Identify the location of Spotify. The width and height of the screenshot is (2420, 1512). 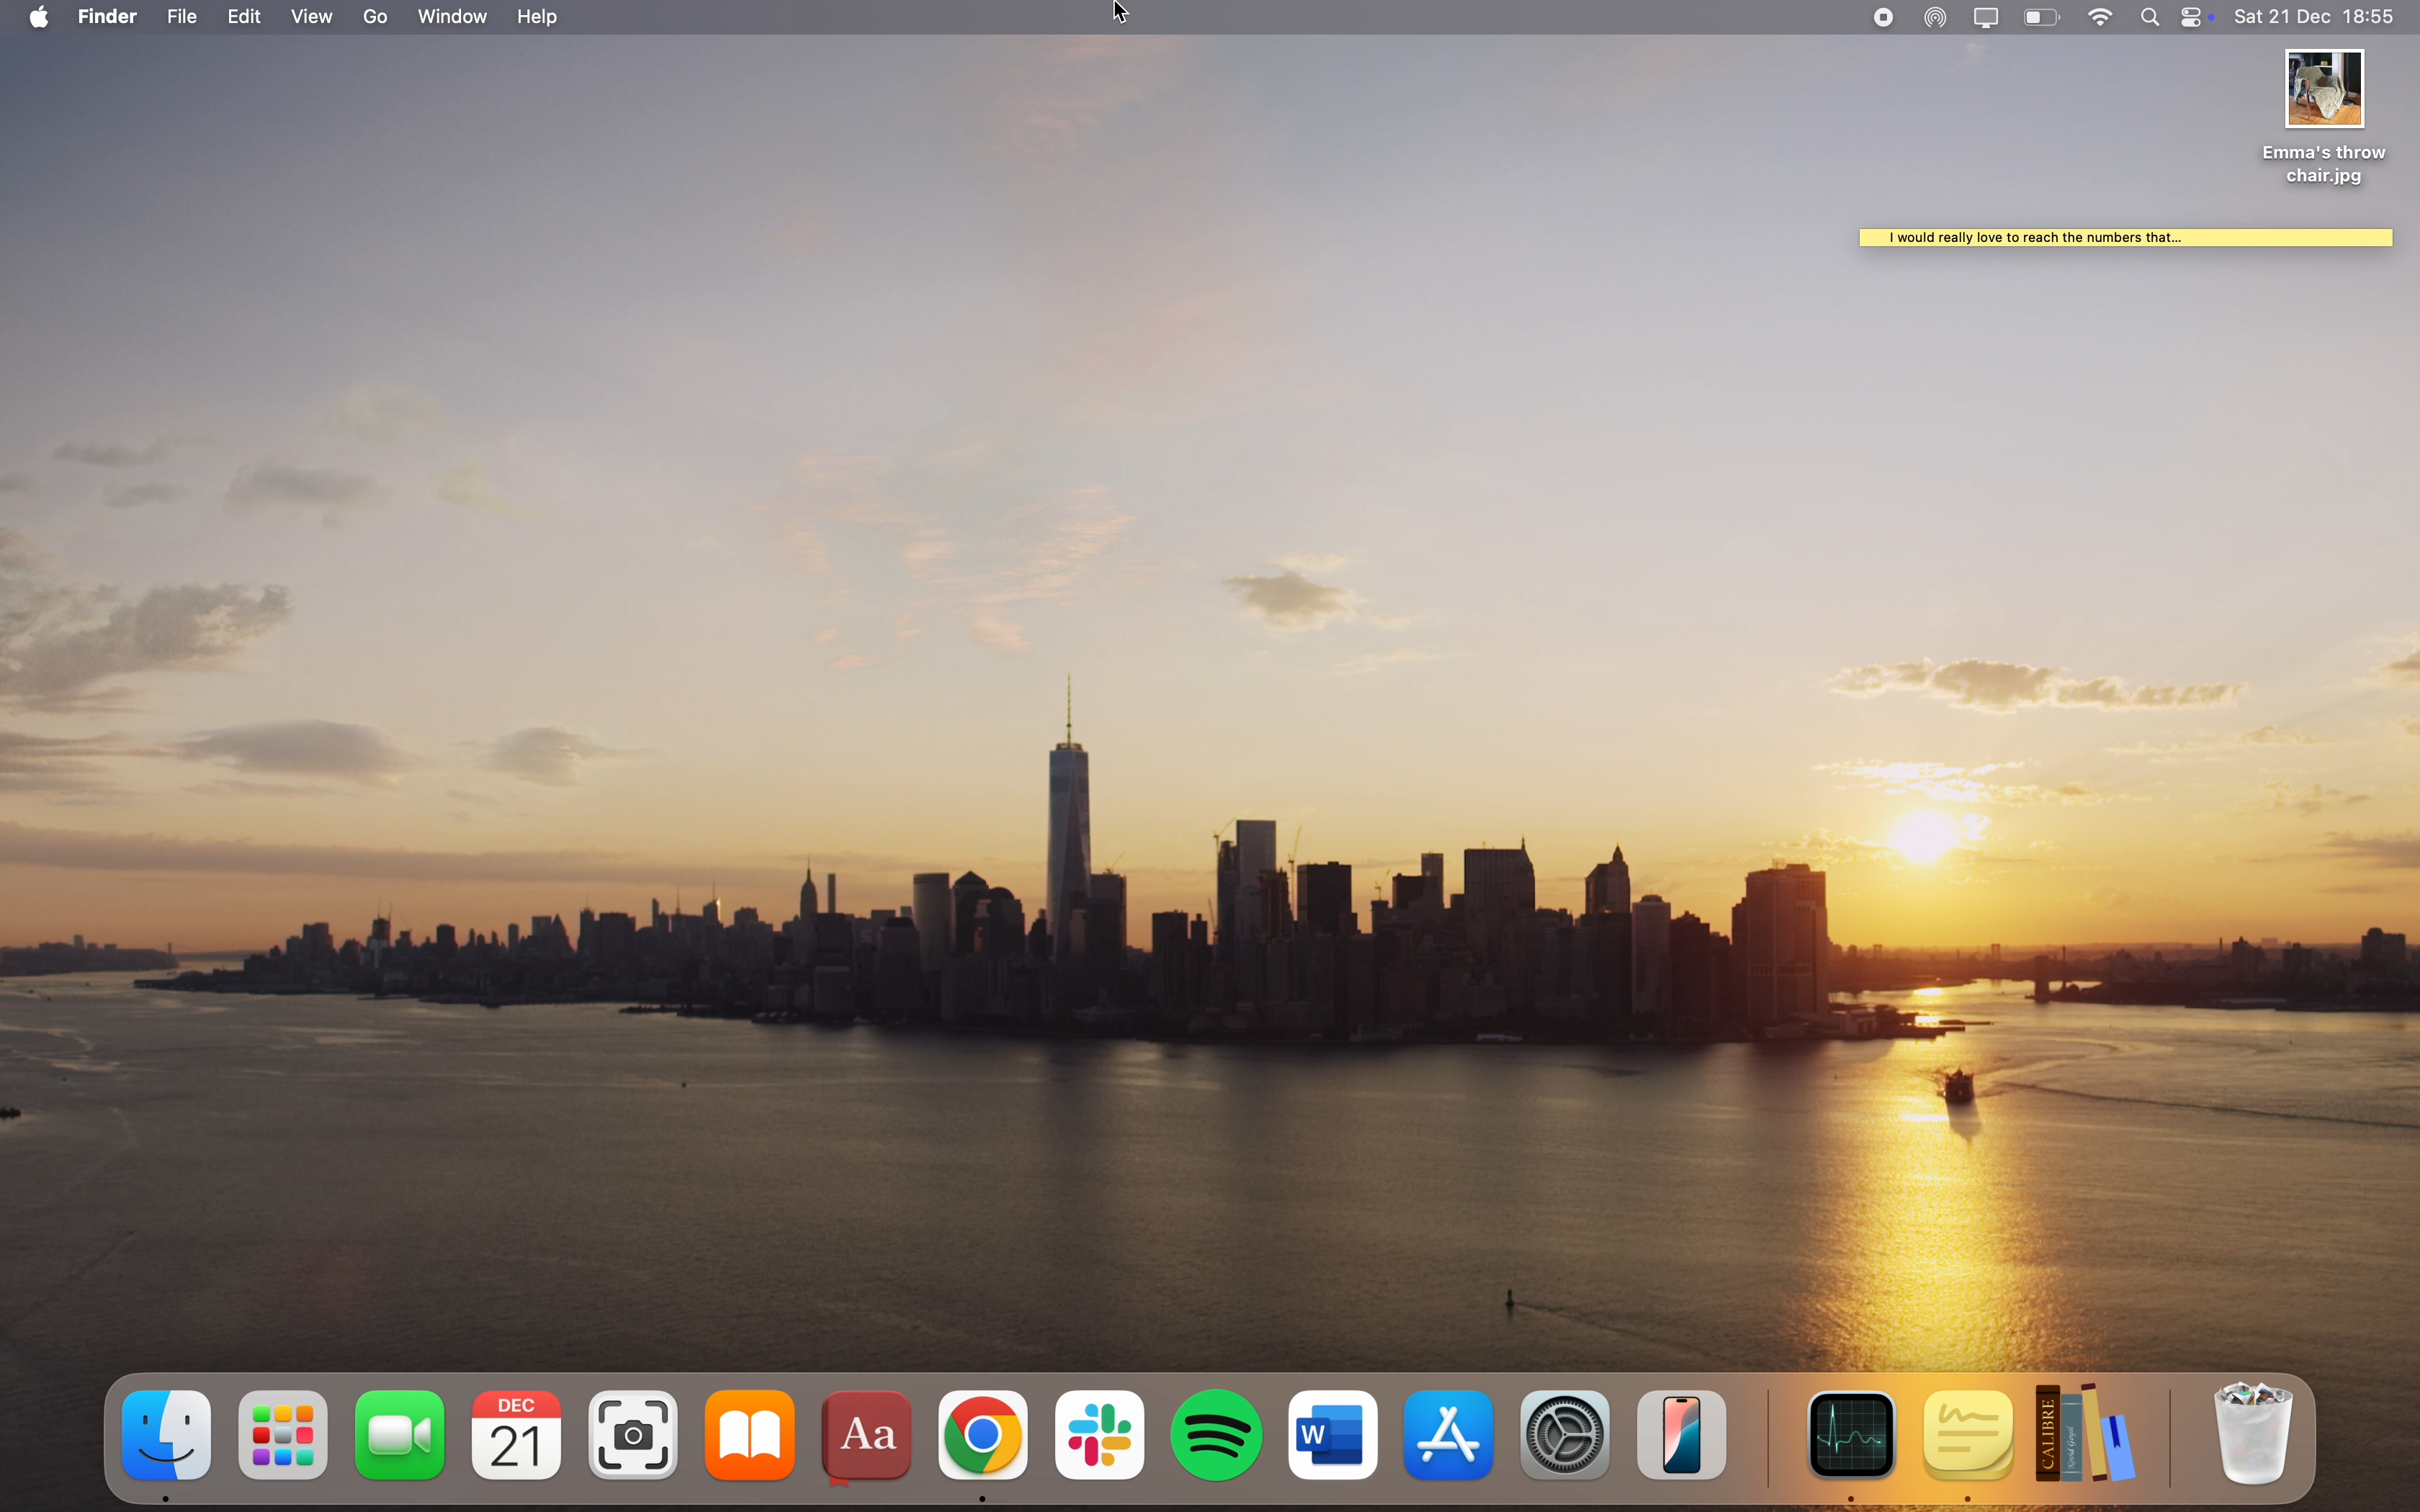
(1219, 1446).